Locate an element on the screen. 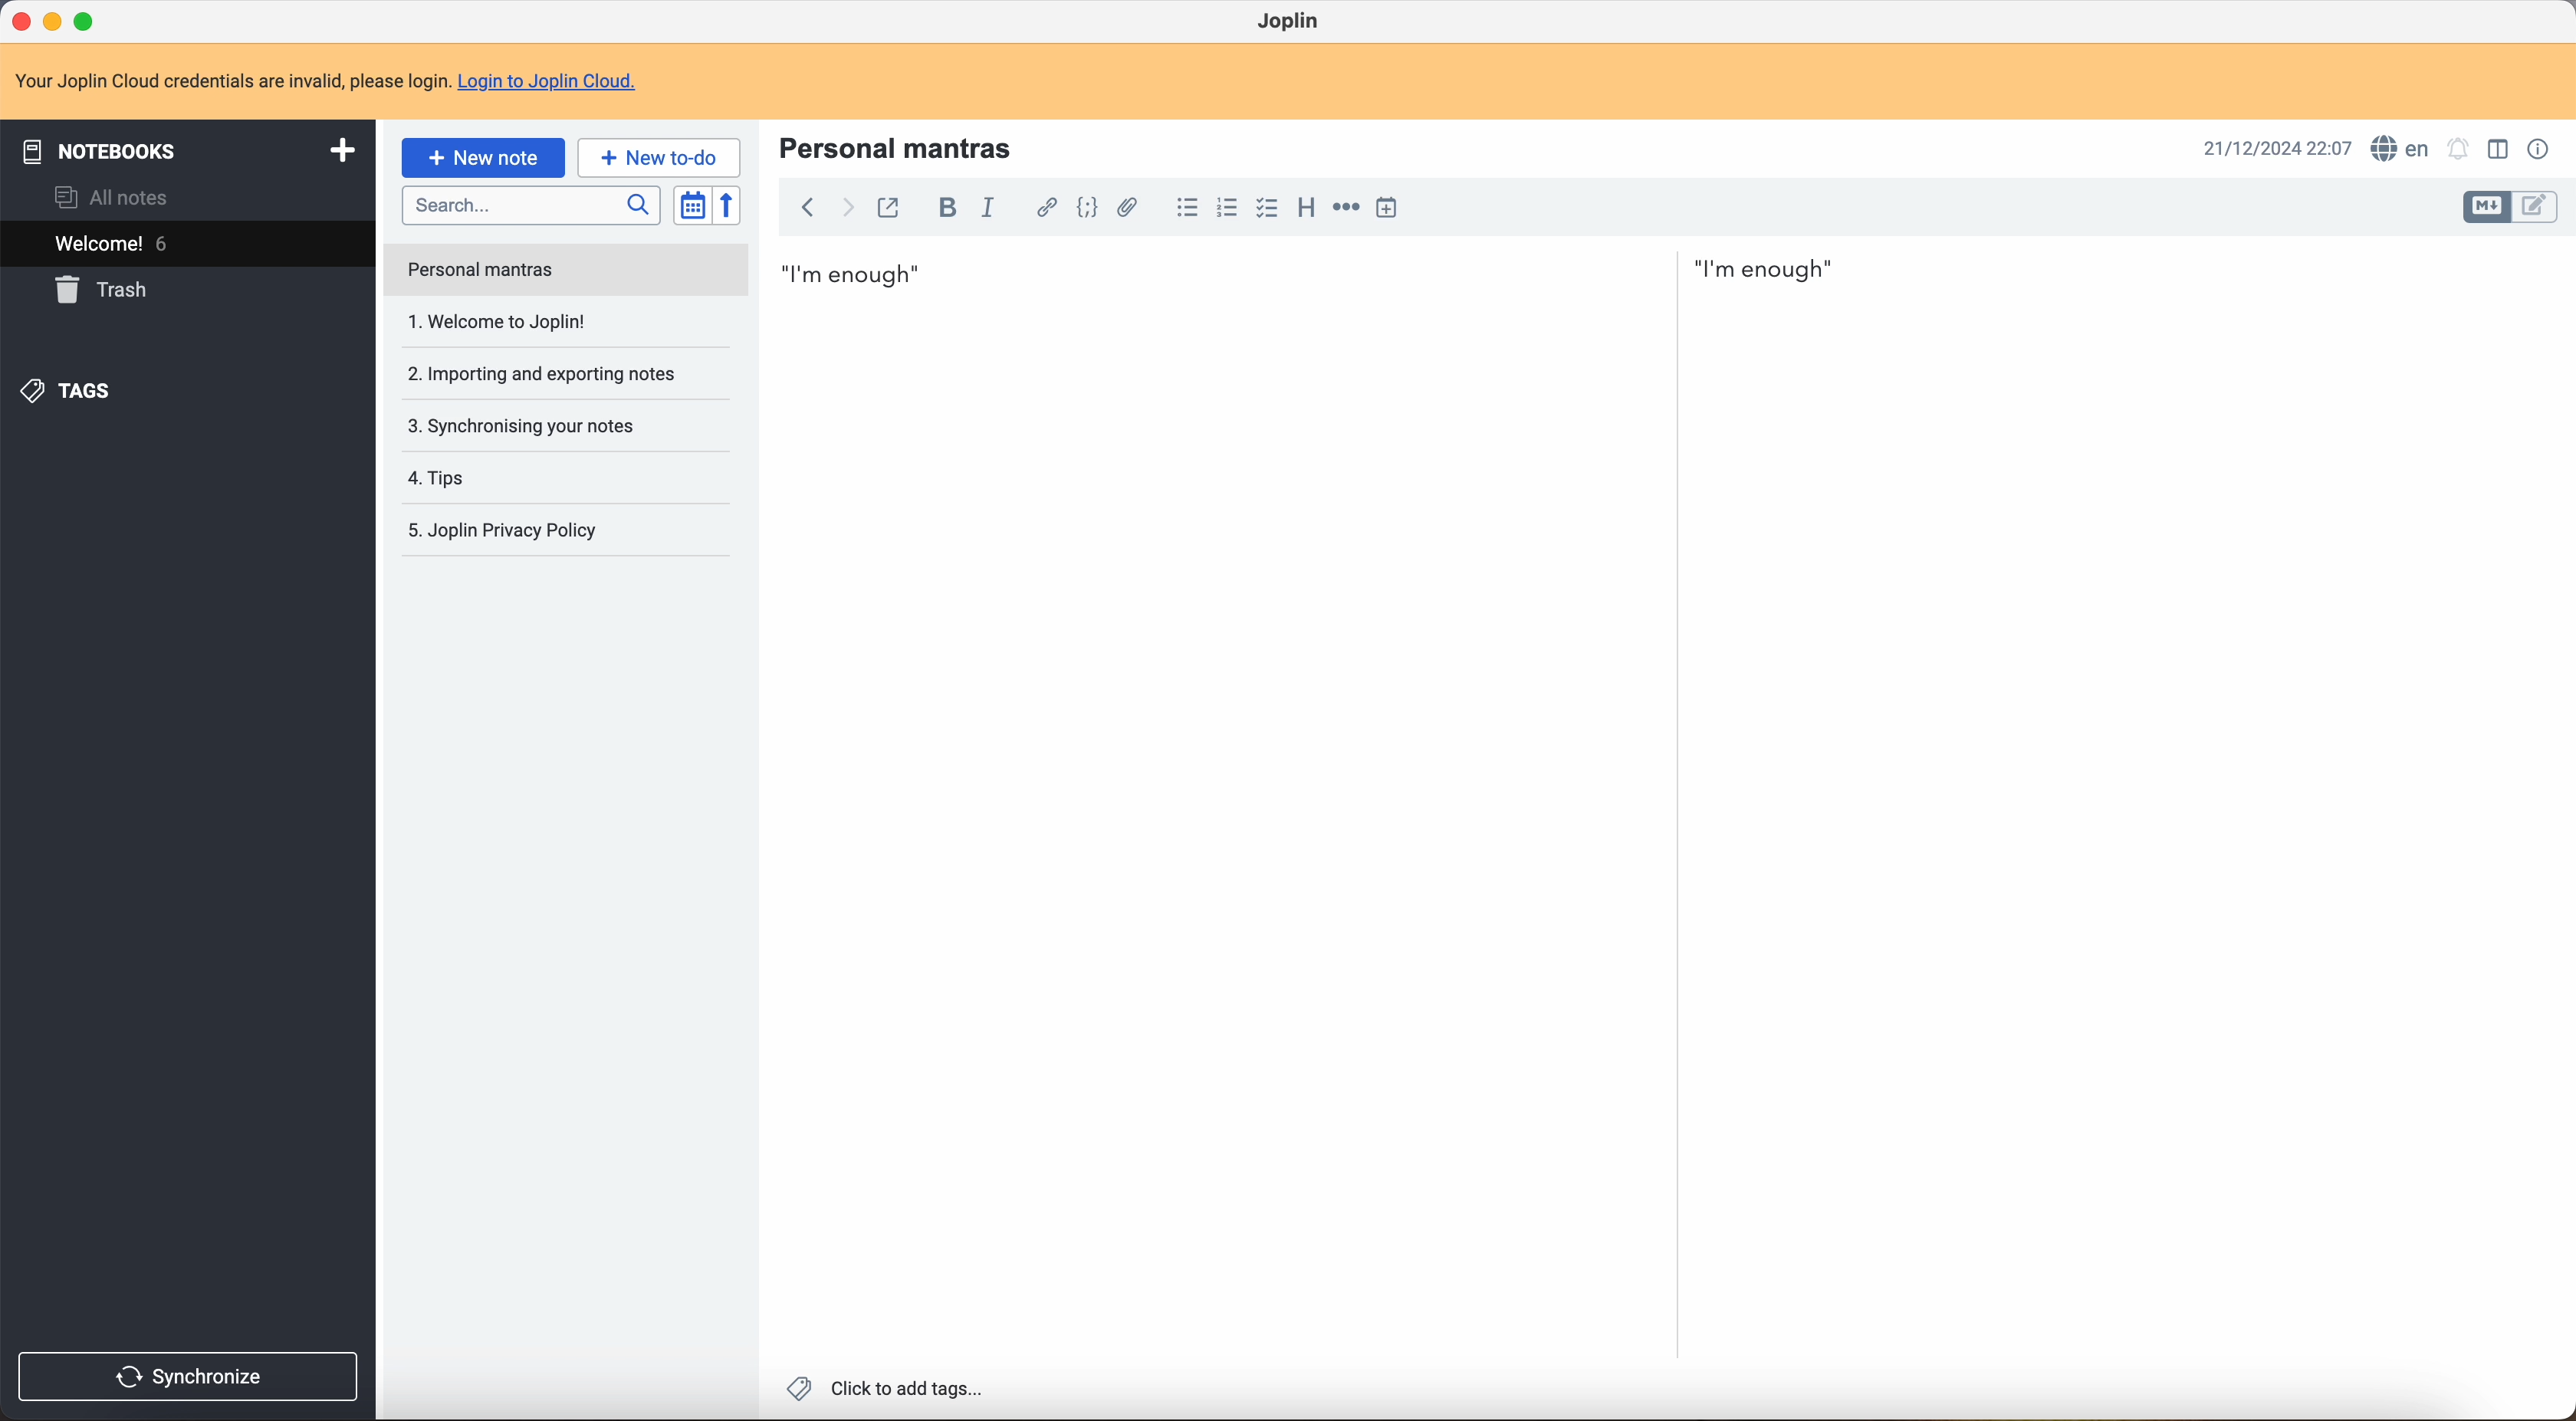  close program is located at coordinates (19, 23).